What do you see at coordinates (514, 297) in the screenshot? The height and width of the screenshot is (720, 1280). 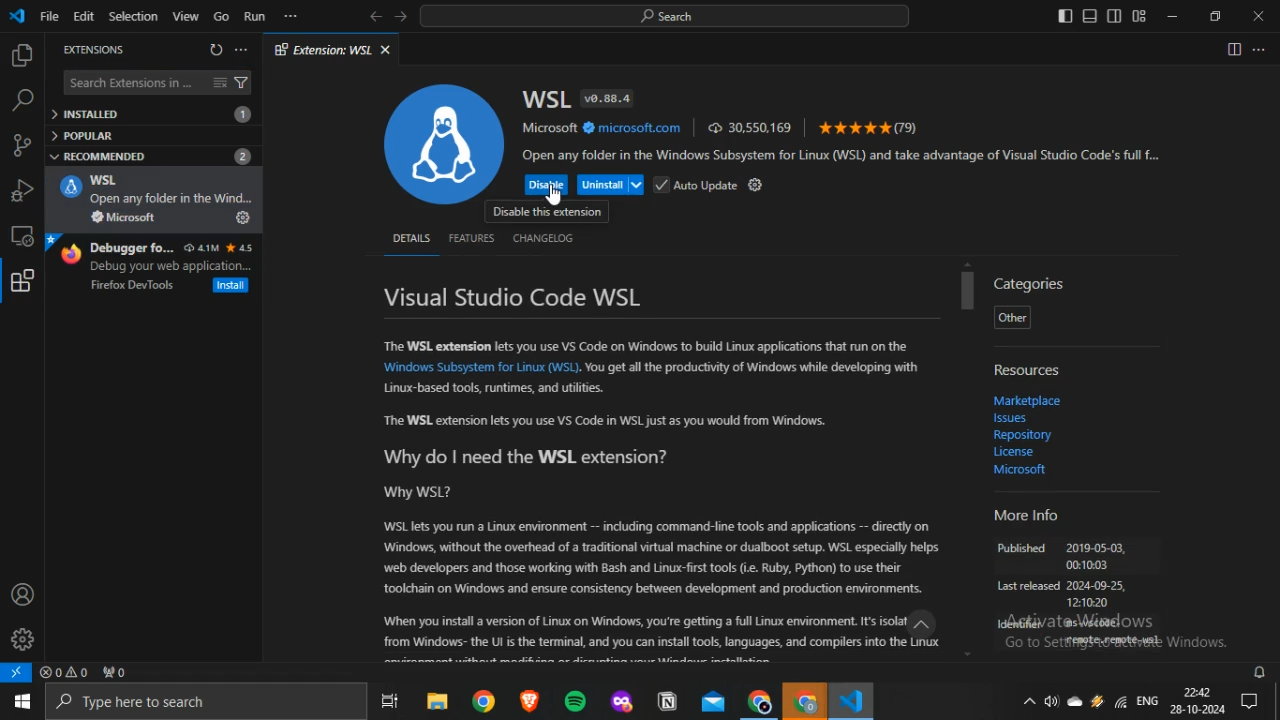 I see `Visual Studio Code WSL` at bounding box center [514, 297].